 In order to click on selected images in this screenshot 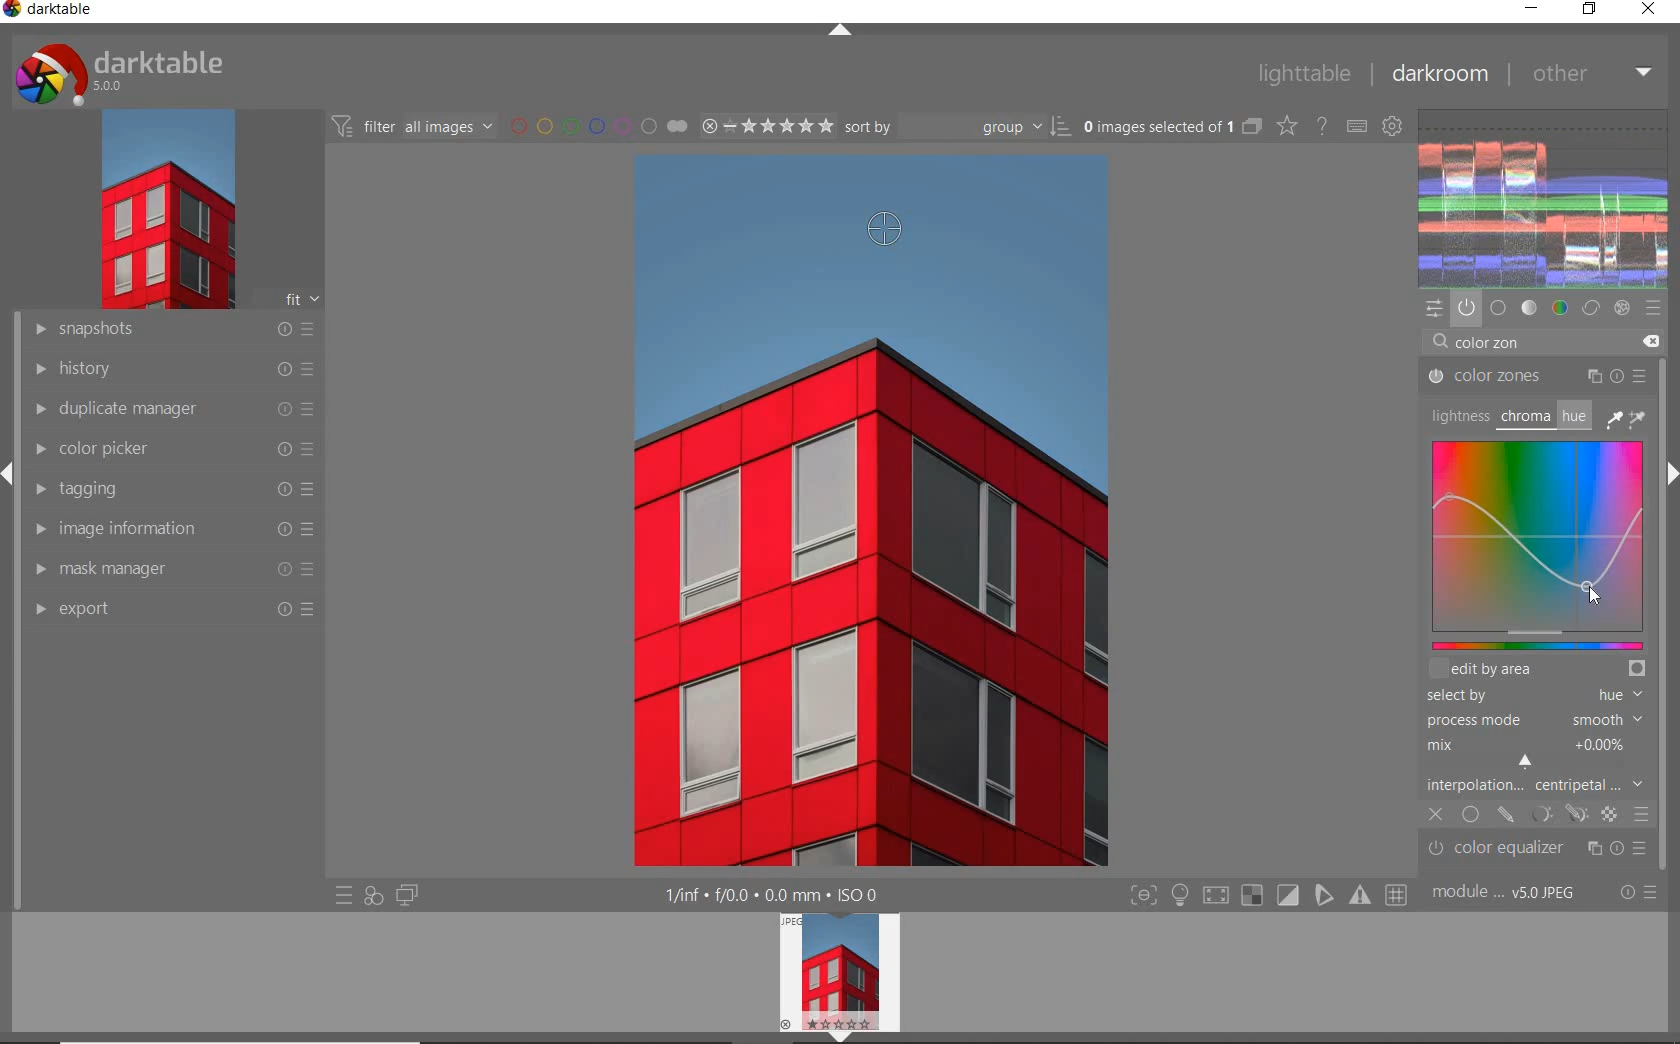, I will do `click(1171, 128)`.